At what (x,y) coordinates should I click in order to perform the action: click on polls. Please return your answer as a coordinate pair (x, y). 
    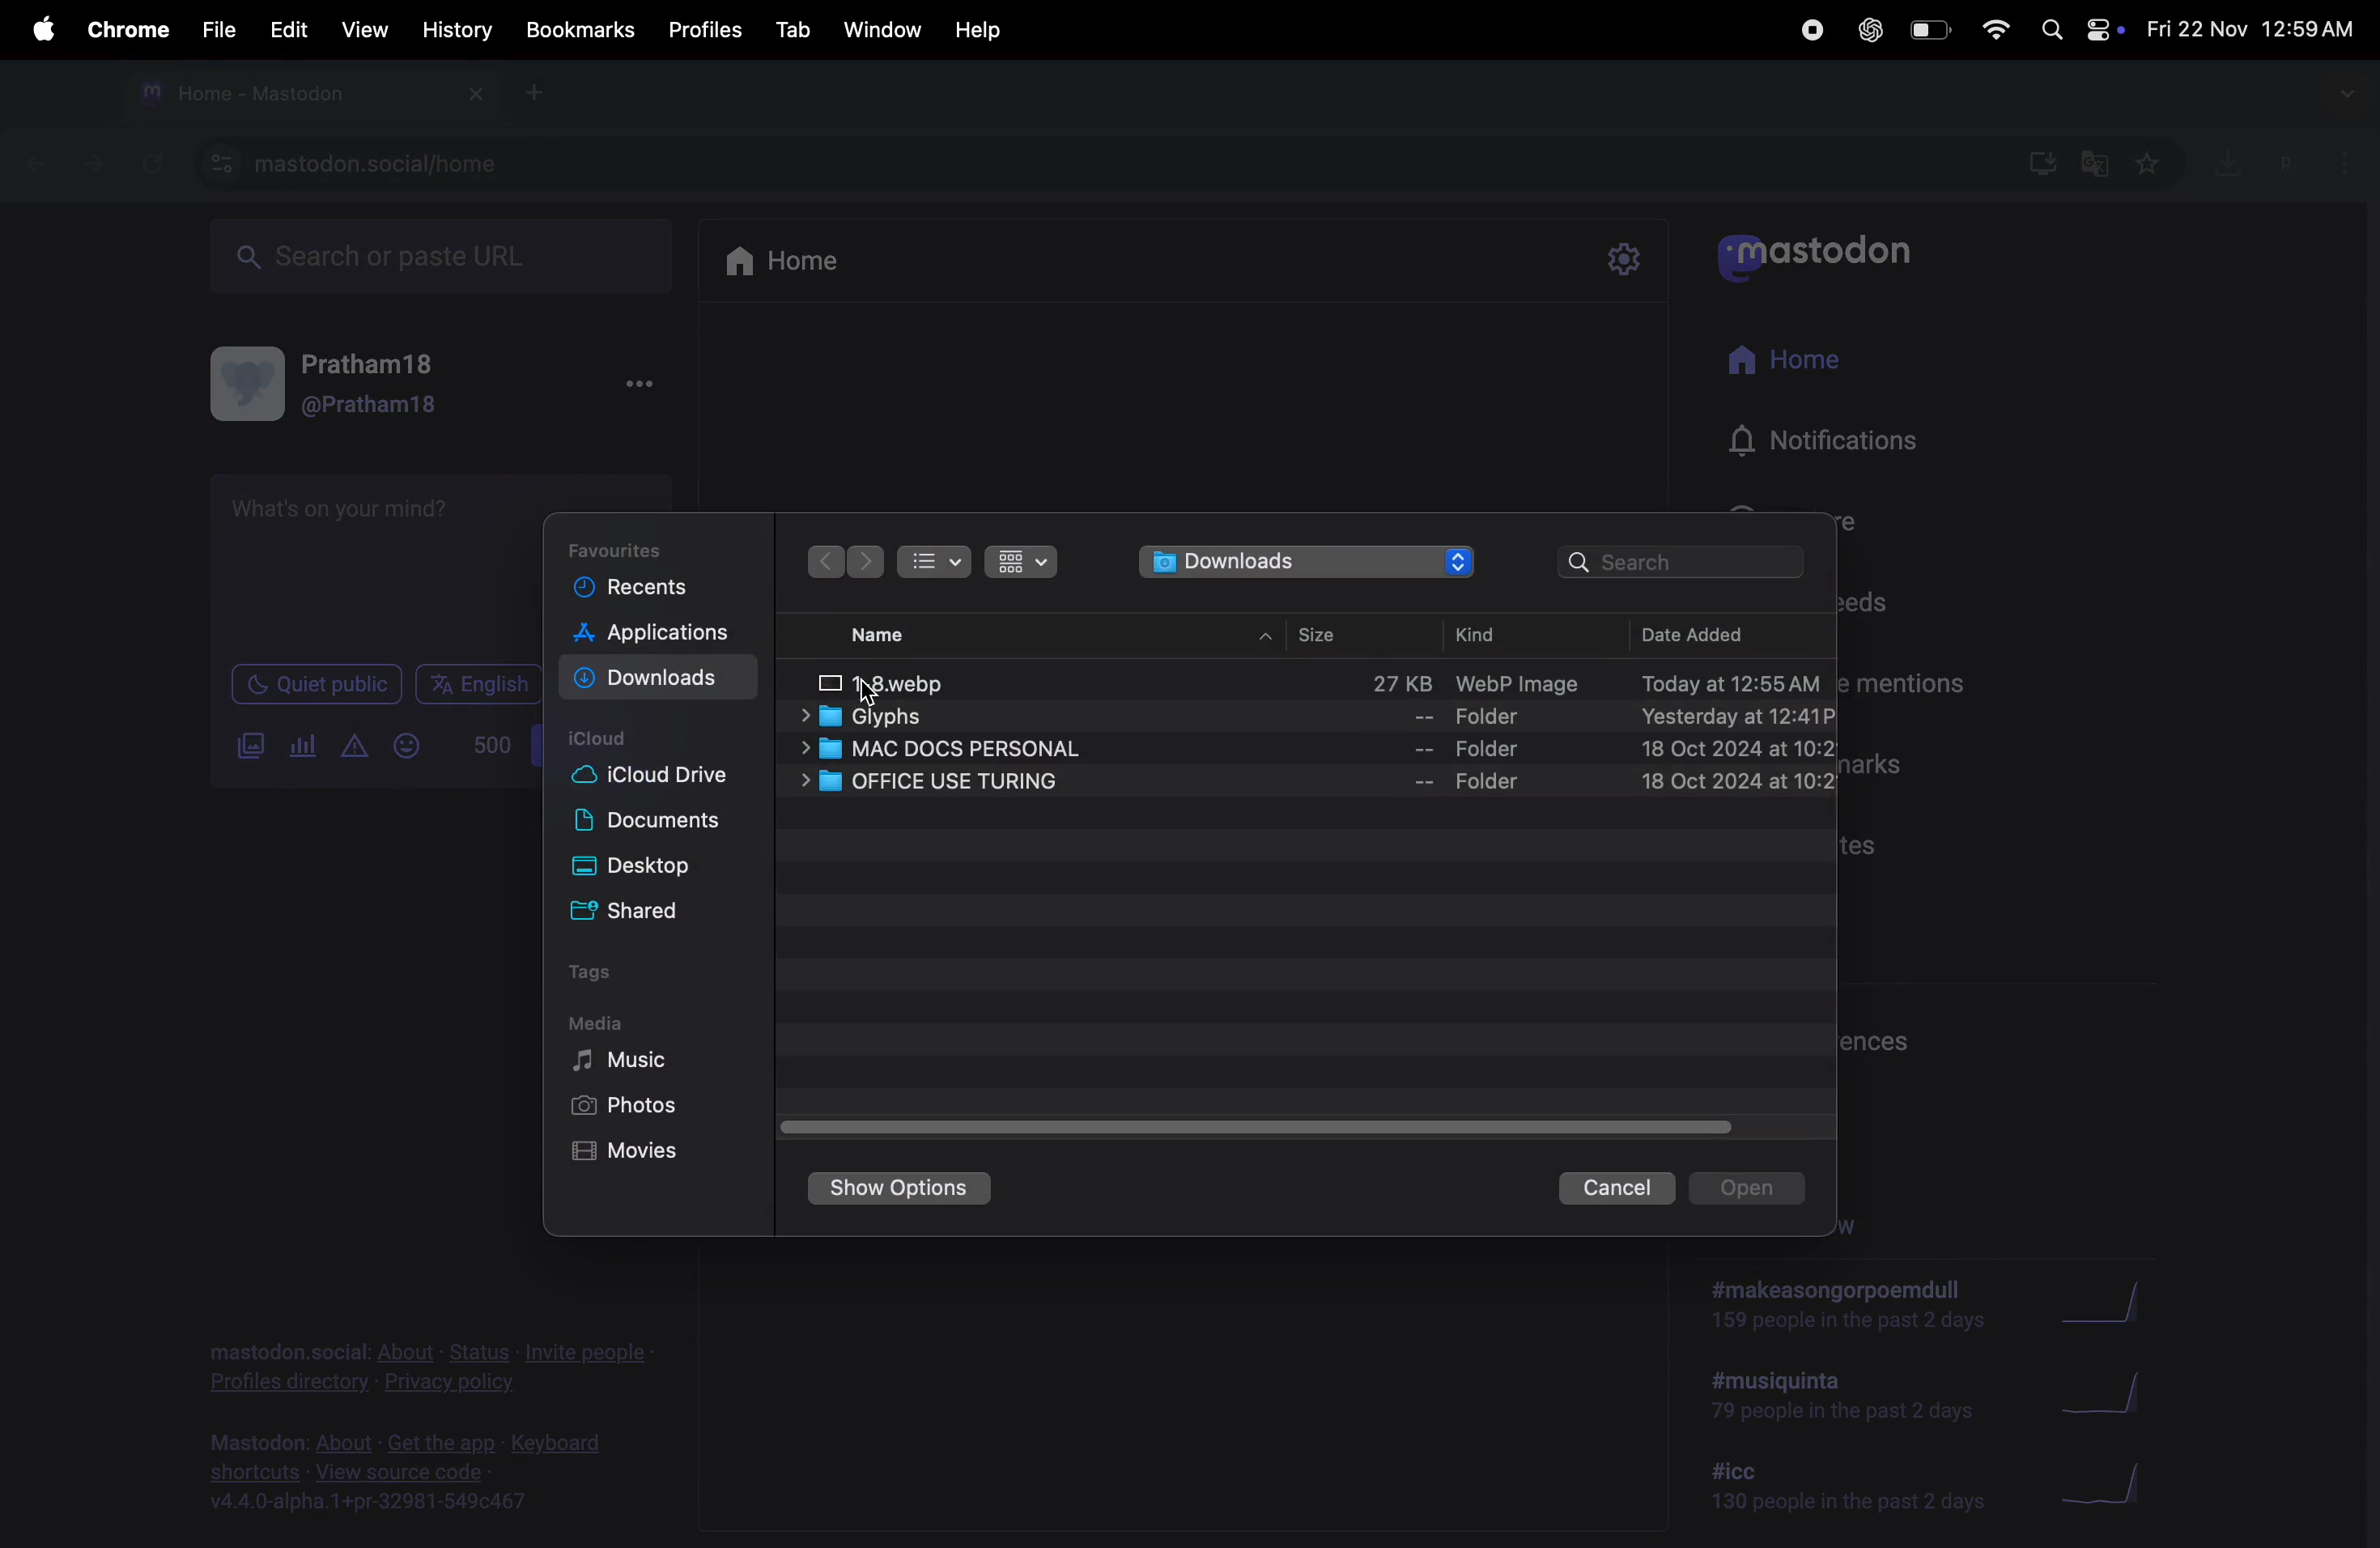
    Looking at the image, I should click on (301, 747).